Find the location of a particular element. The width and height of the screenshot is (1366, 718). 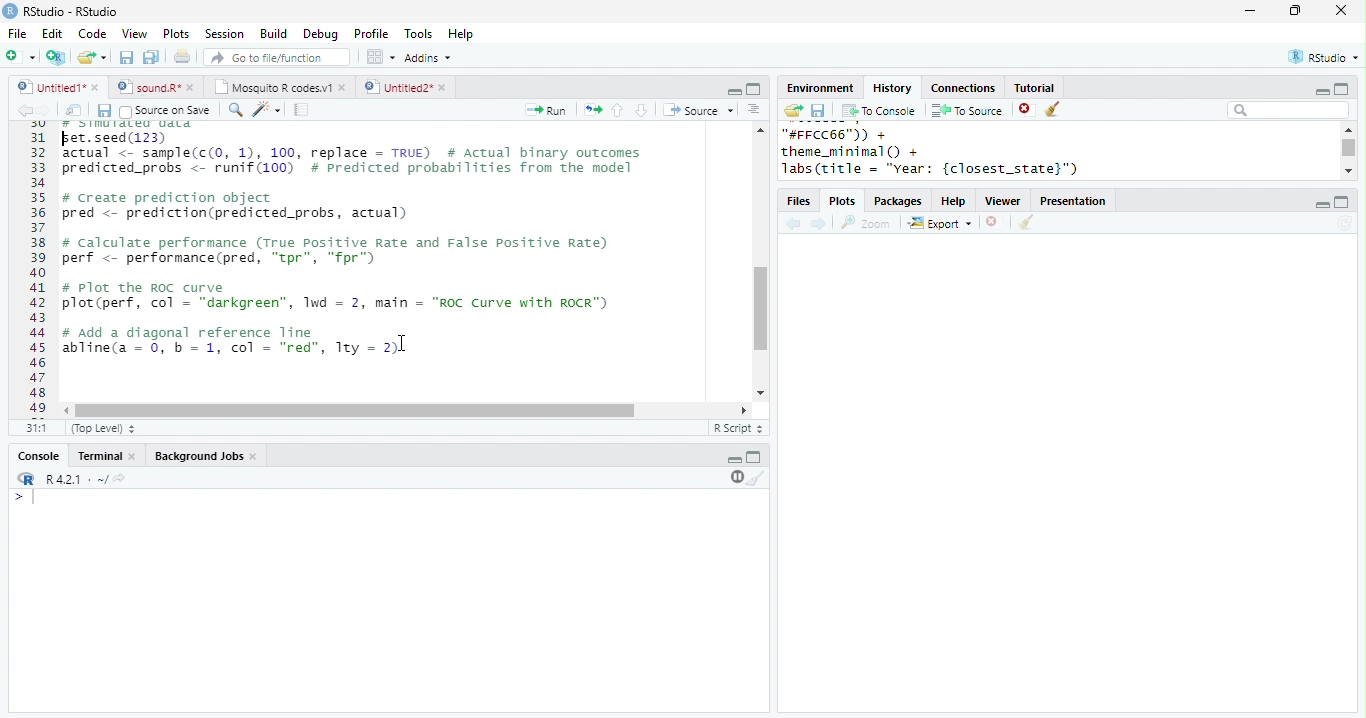

pause is located at coordinates (735, 477).